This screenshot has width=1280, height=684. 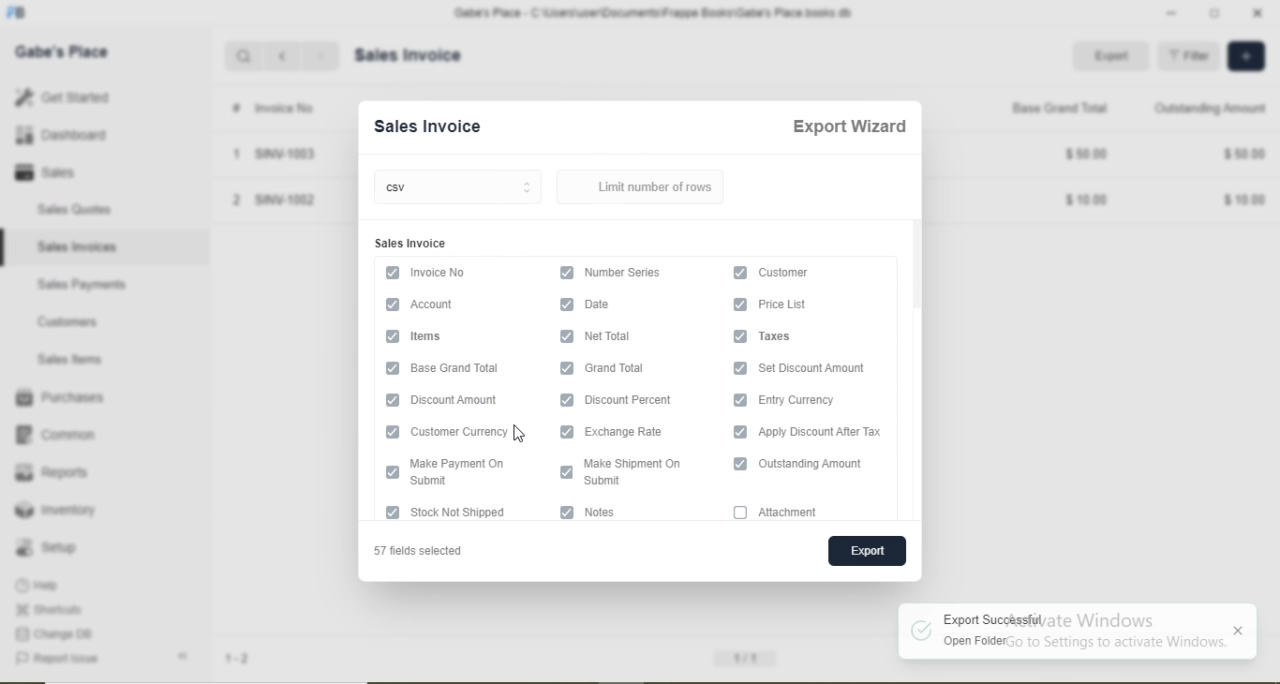 What do you see at coordinates (58, 172) in the screenshot?
I see `Sales` at bounding box center [58, 172].